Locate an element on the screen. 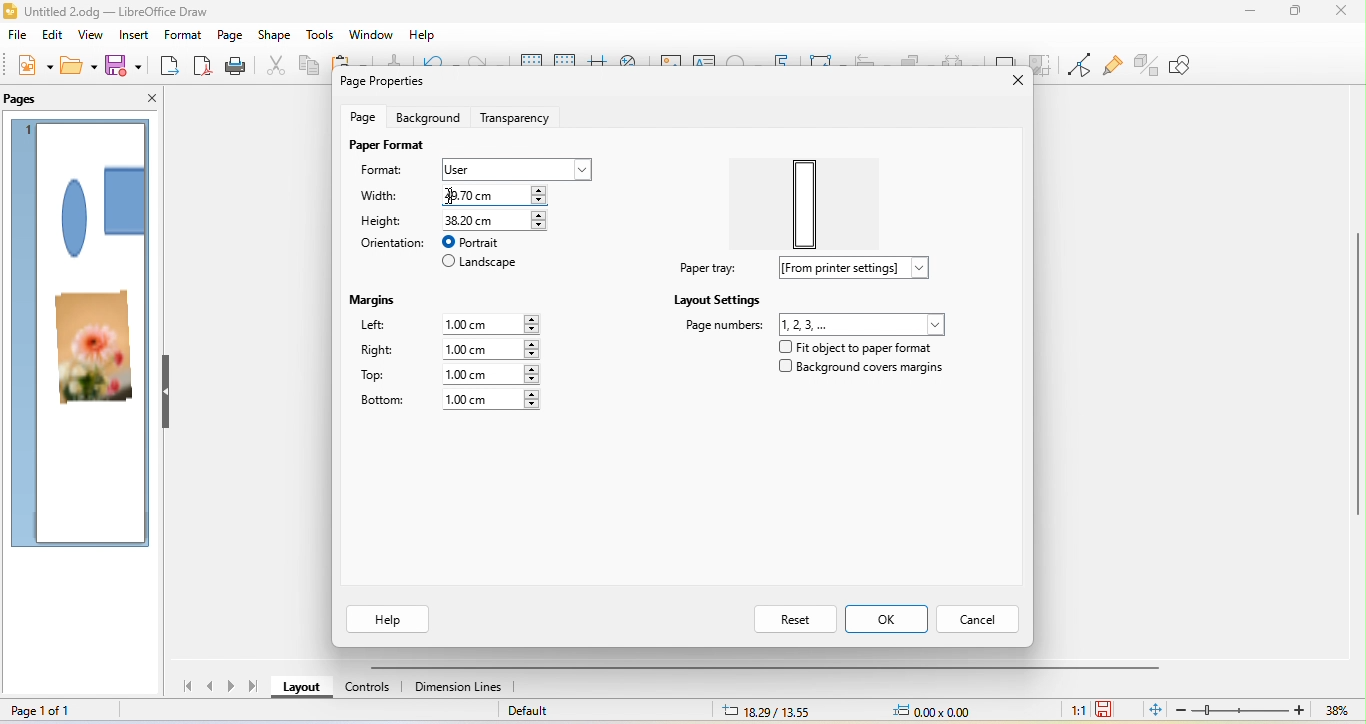  next page is located at coordinates (232, 687).